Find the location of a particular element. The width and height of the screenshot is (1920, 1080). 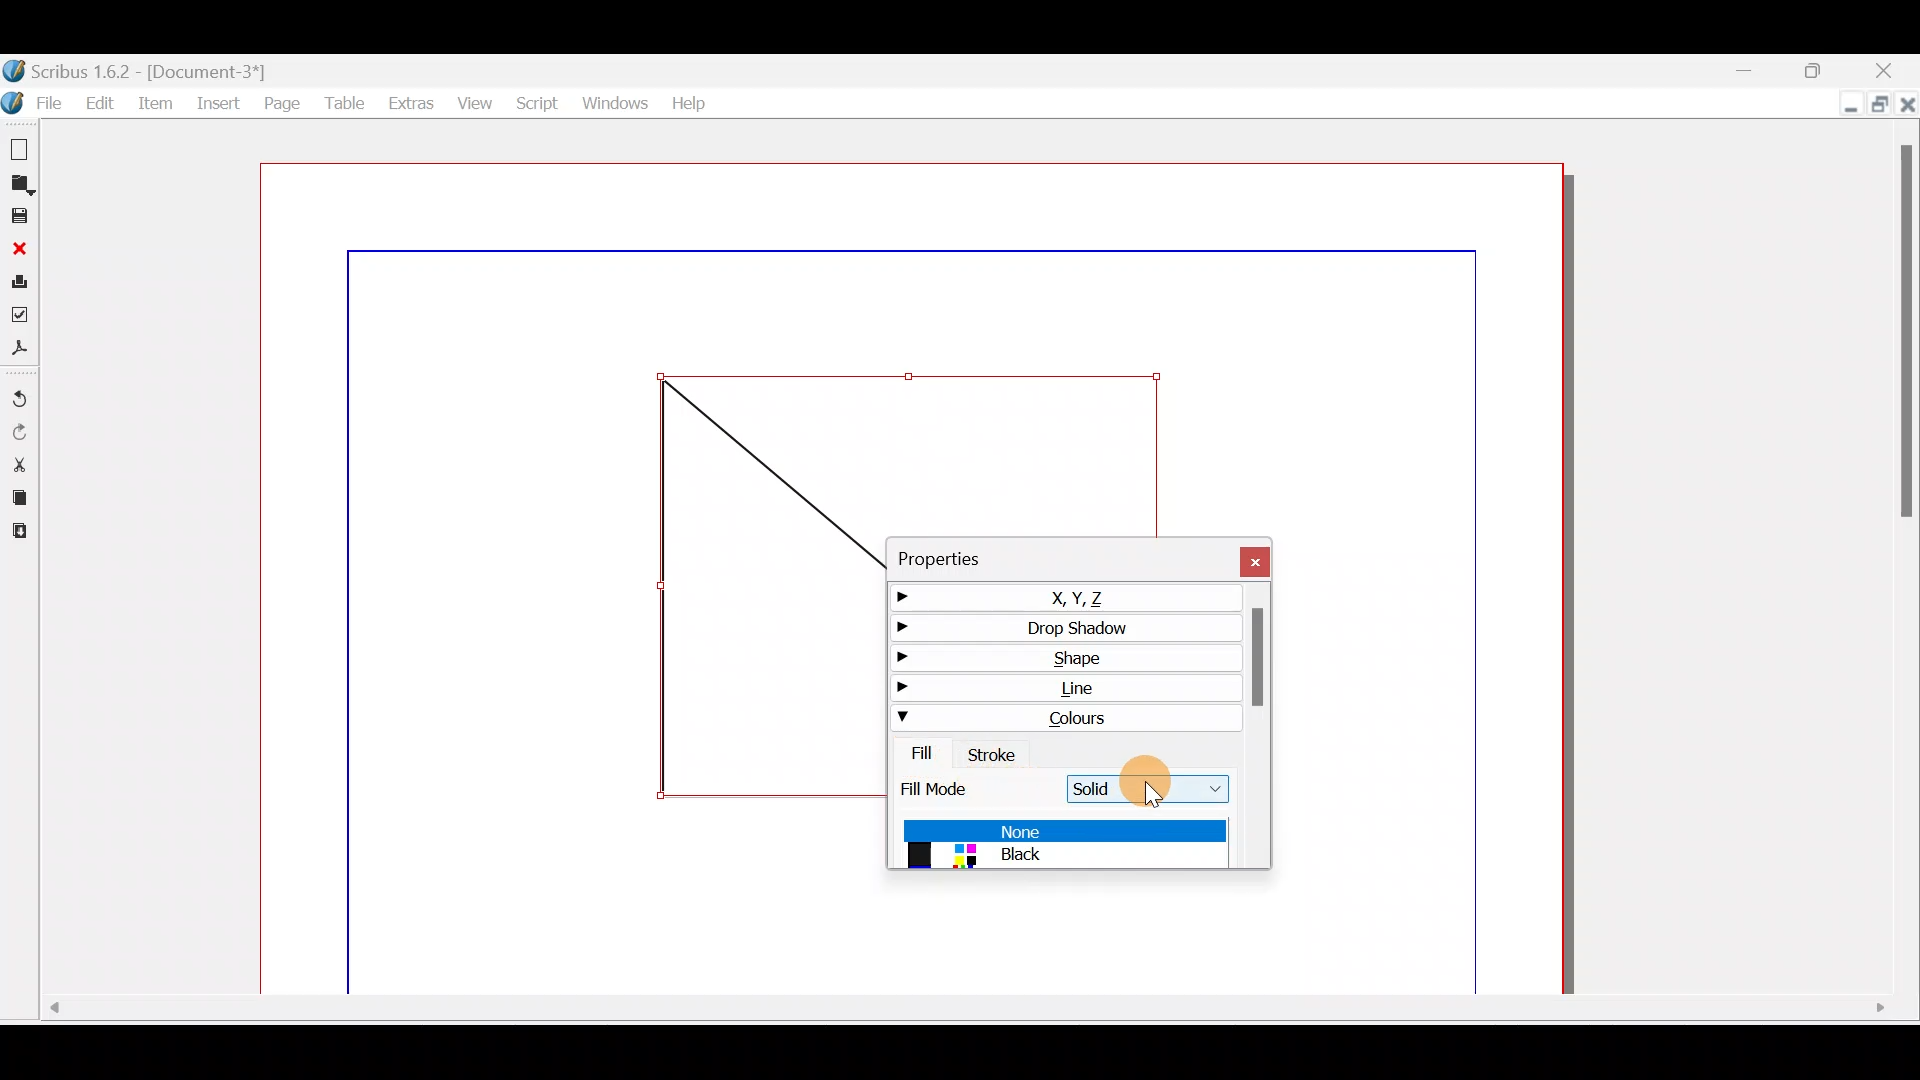

Cursor is located at coordinates (1154, 785).